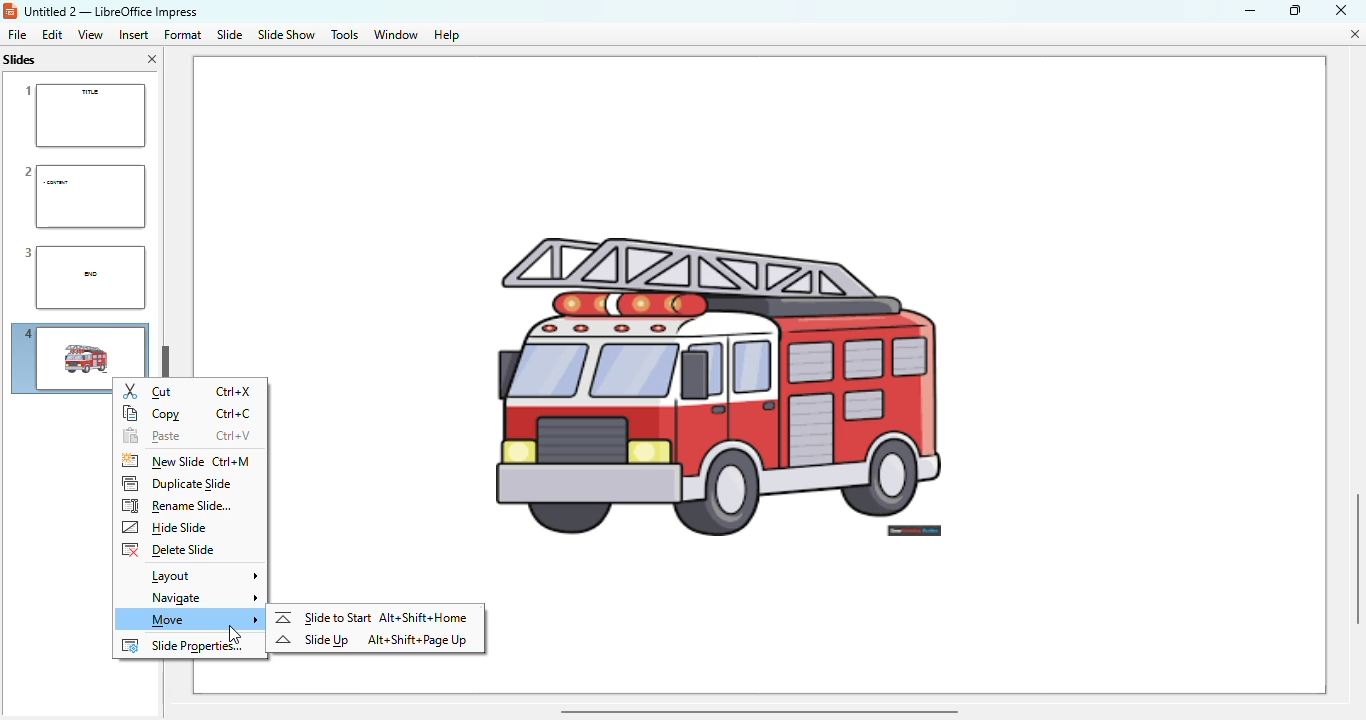 The image size is (1366, 720). I want to click on paste, so click(151, 437).